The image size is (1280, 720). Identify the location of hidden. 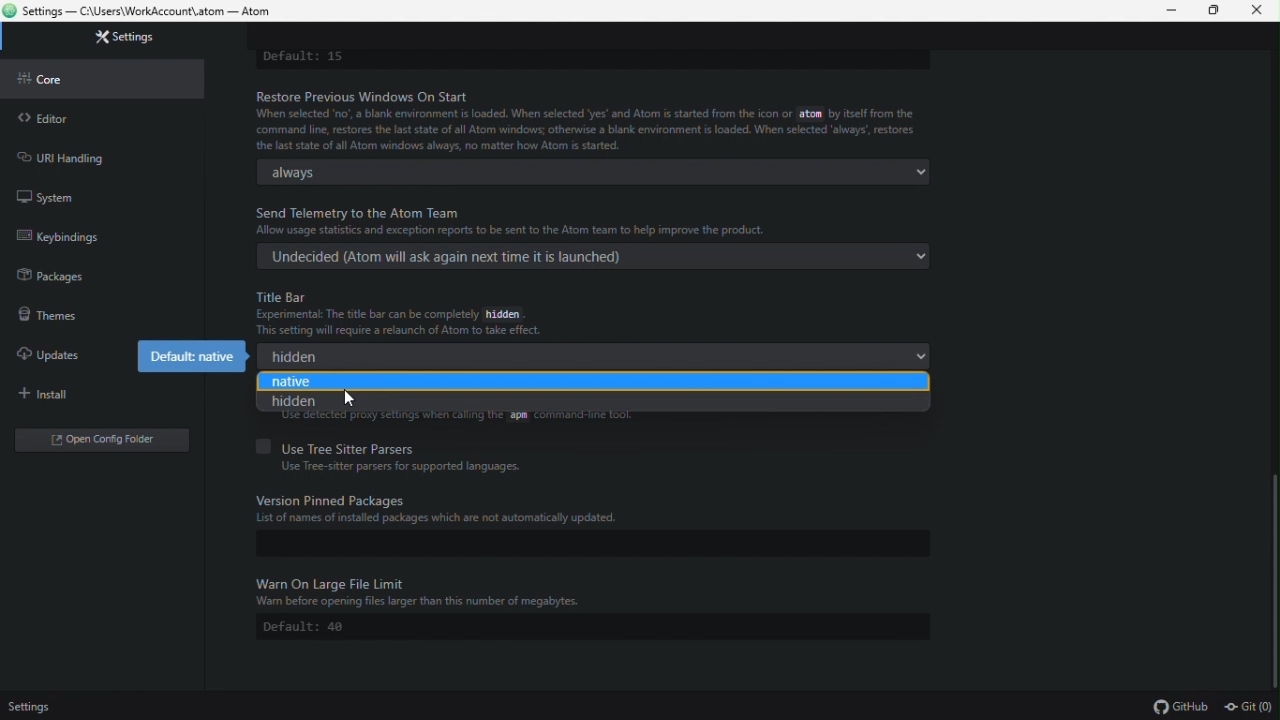
(595, 403).